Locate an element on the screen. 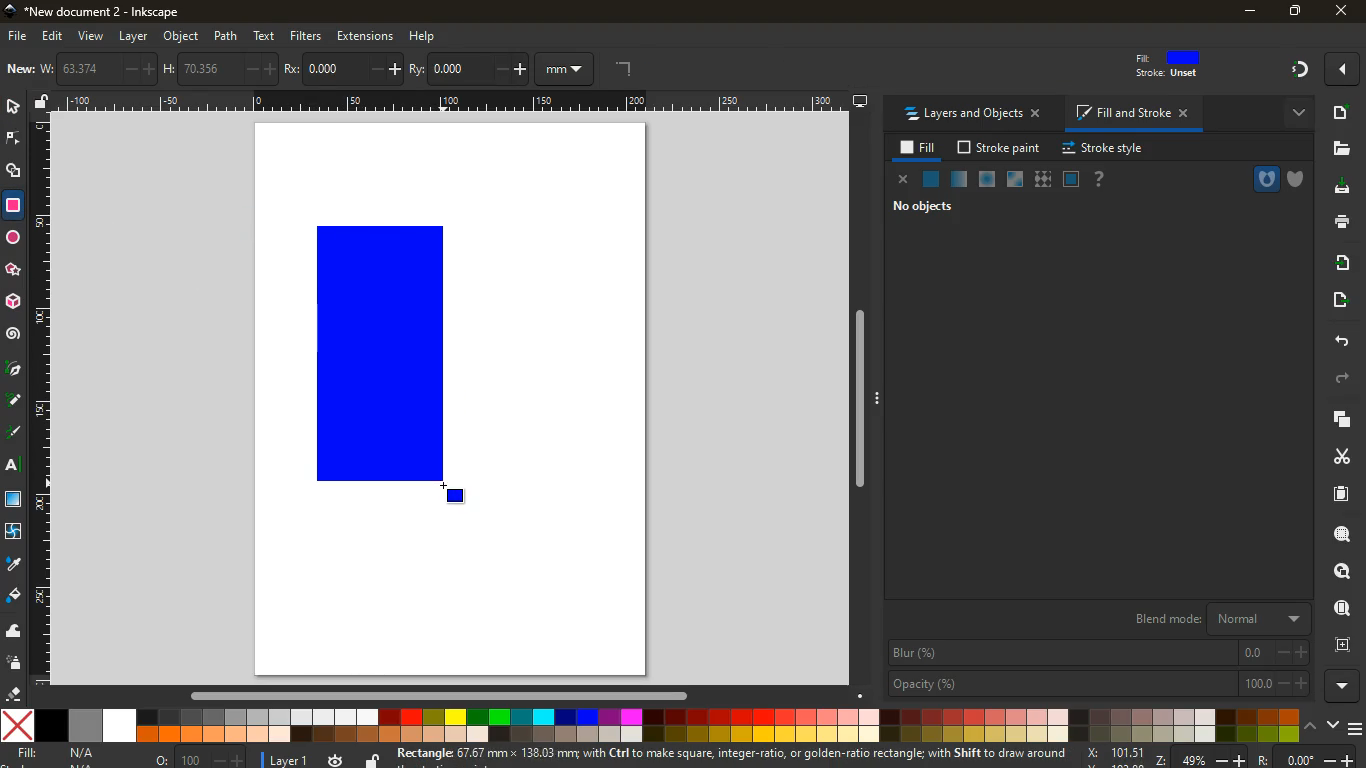 This screenshot has width=1366, height=768. unlock is located at coordinates (44, 104).